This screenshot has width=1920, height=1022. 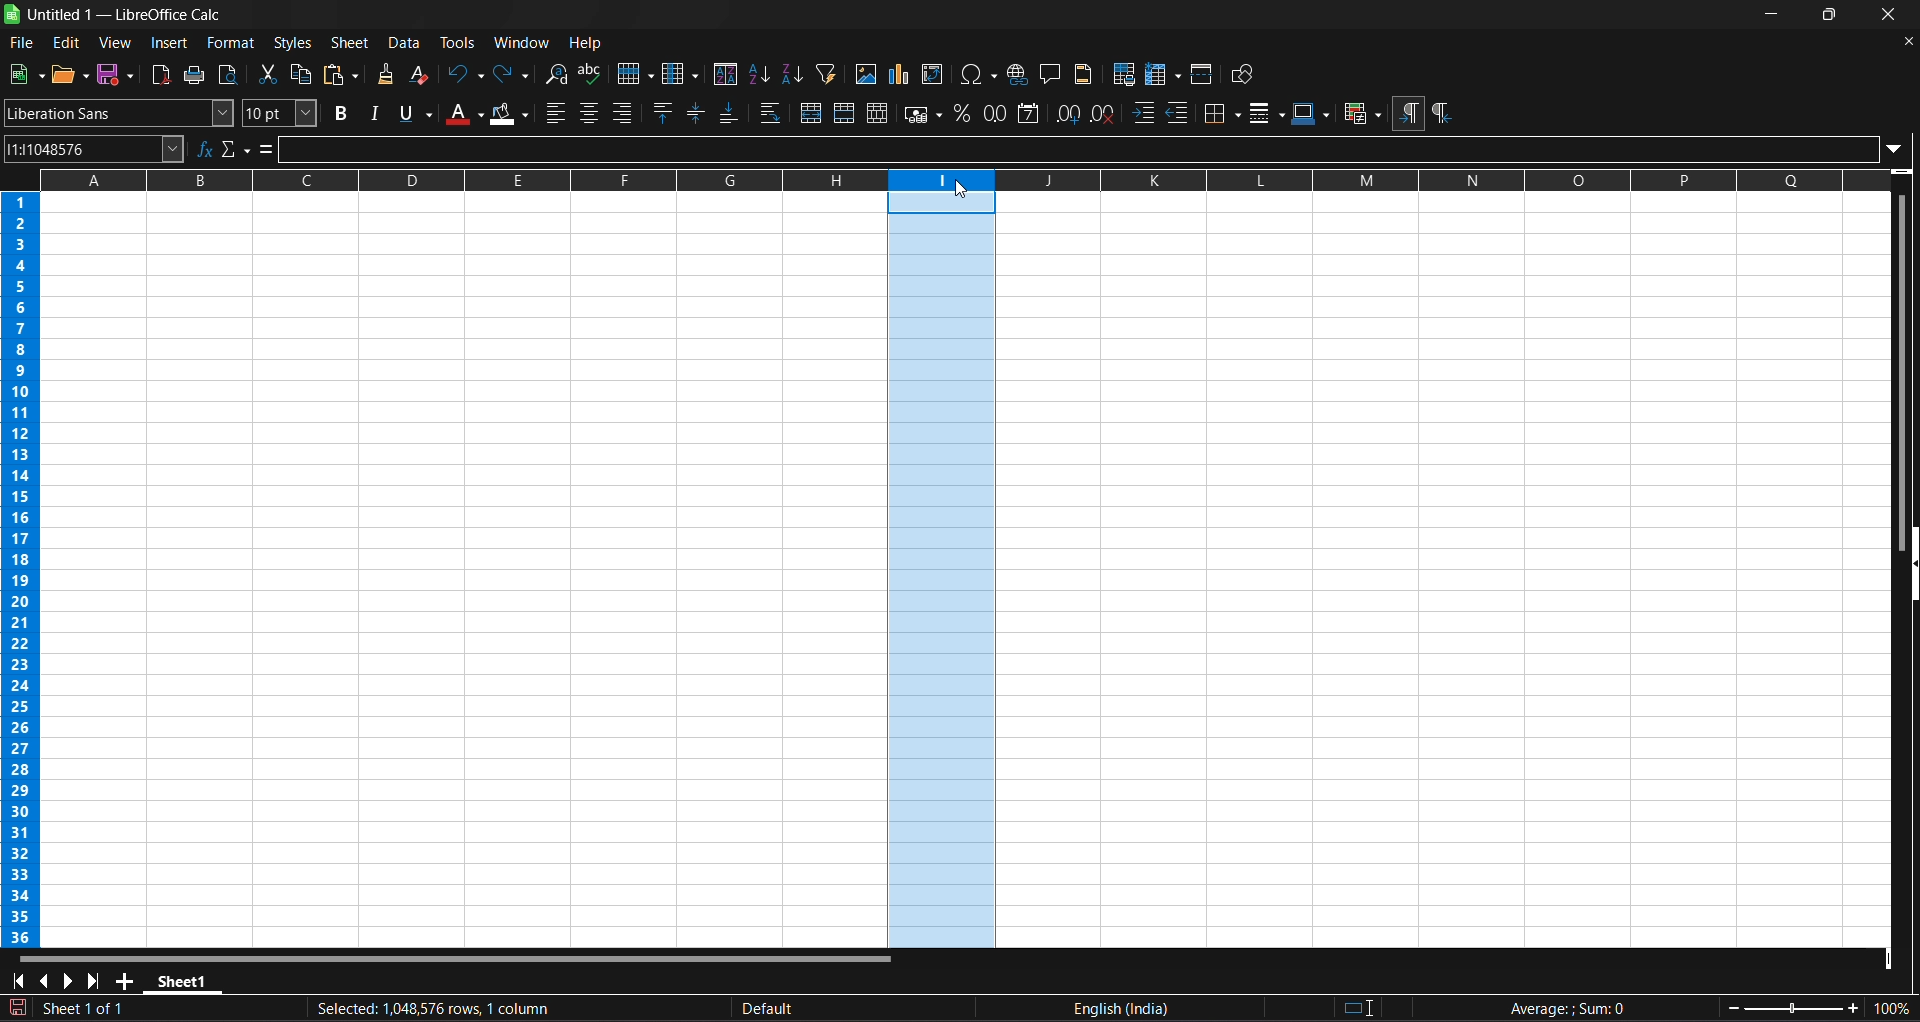 What do you see at coordinates (964, 175) in the screenshot?
I see `rows` at bounding box center [964, 175].